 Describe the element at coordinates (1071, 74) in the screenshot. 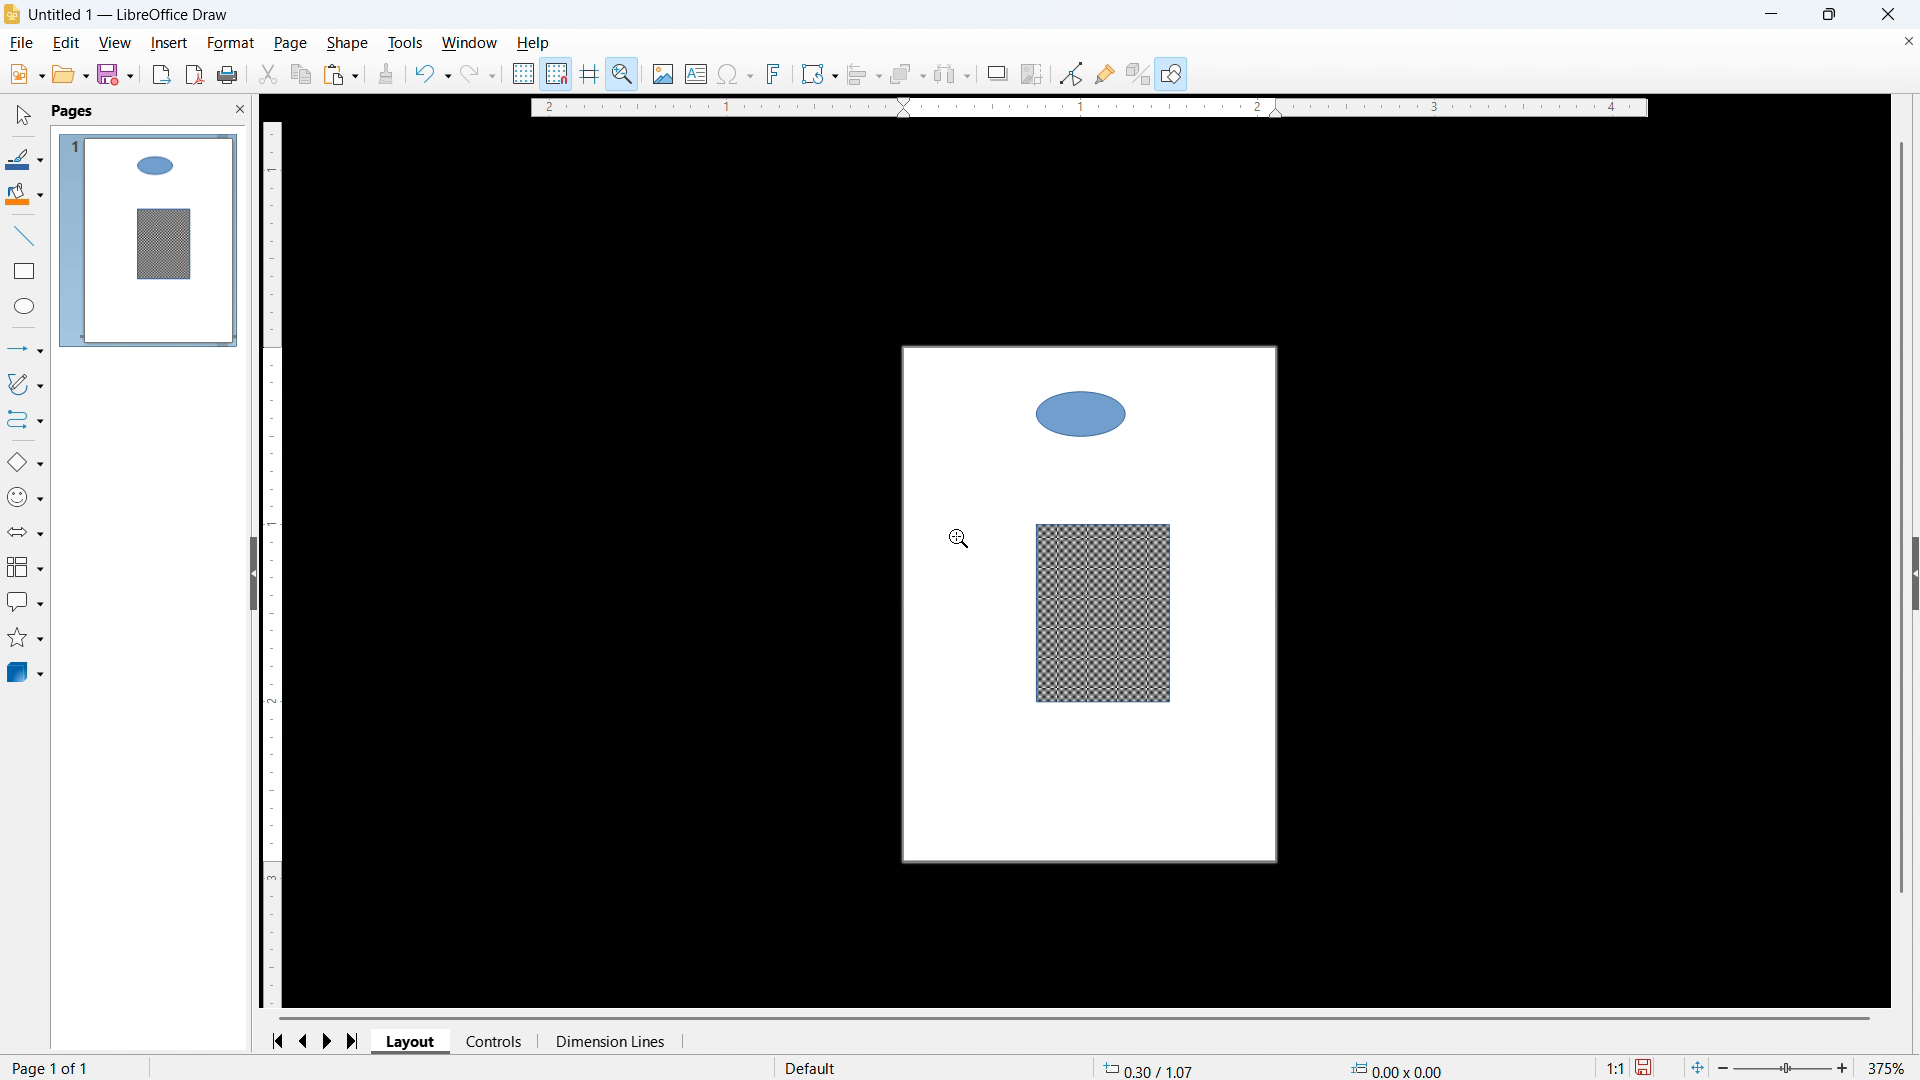

I see `Toggle point edit mode ` at that location.